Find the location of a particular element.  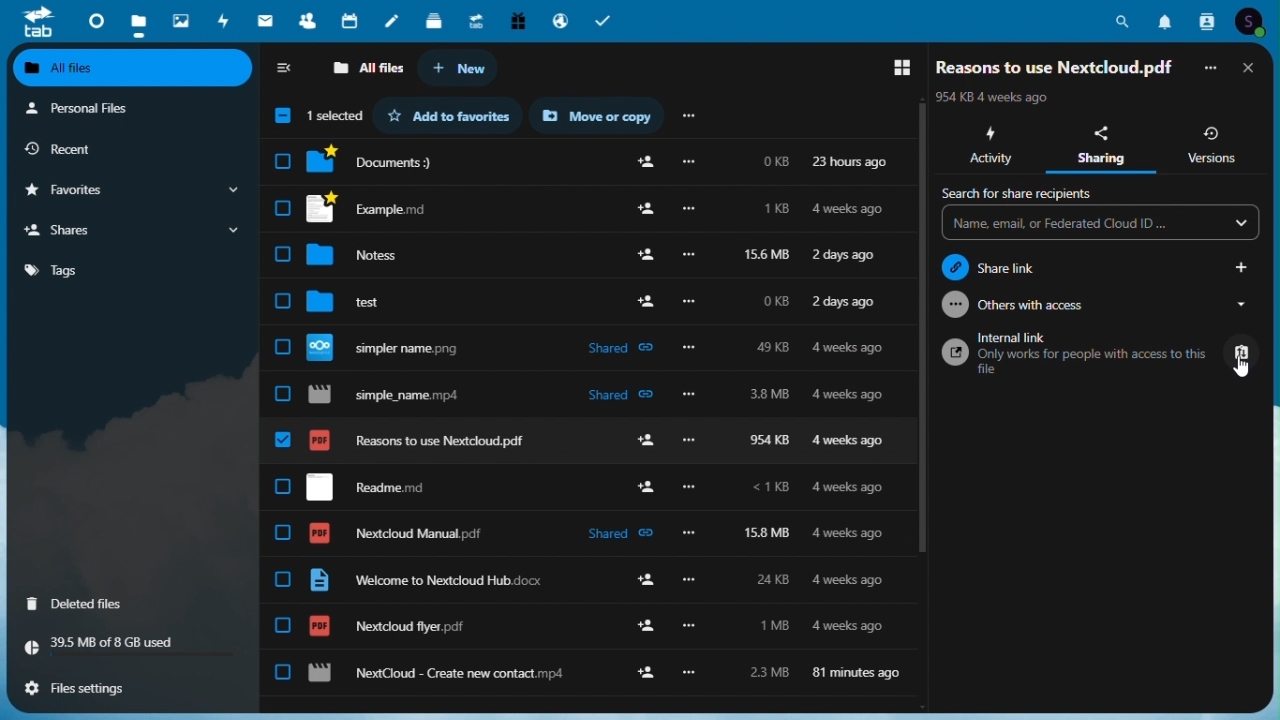

Share link is located at coordinates (1102, 266).